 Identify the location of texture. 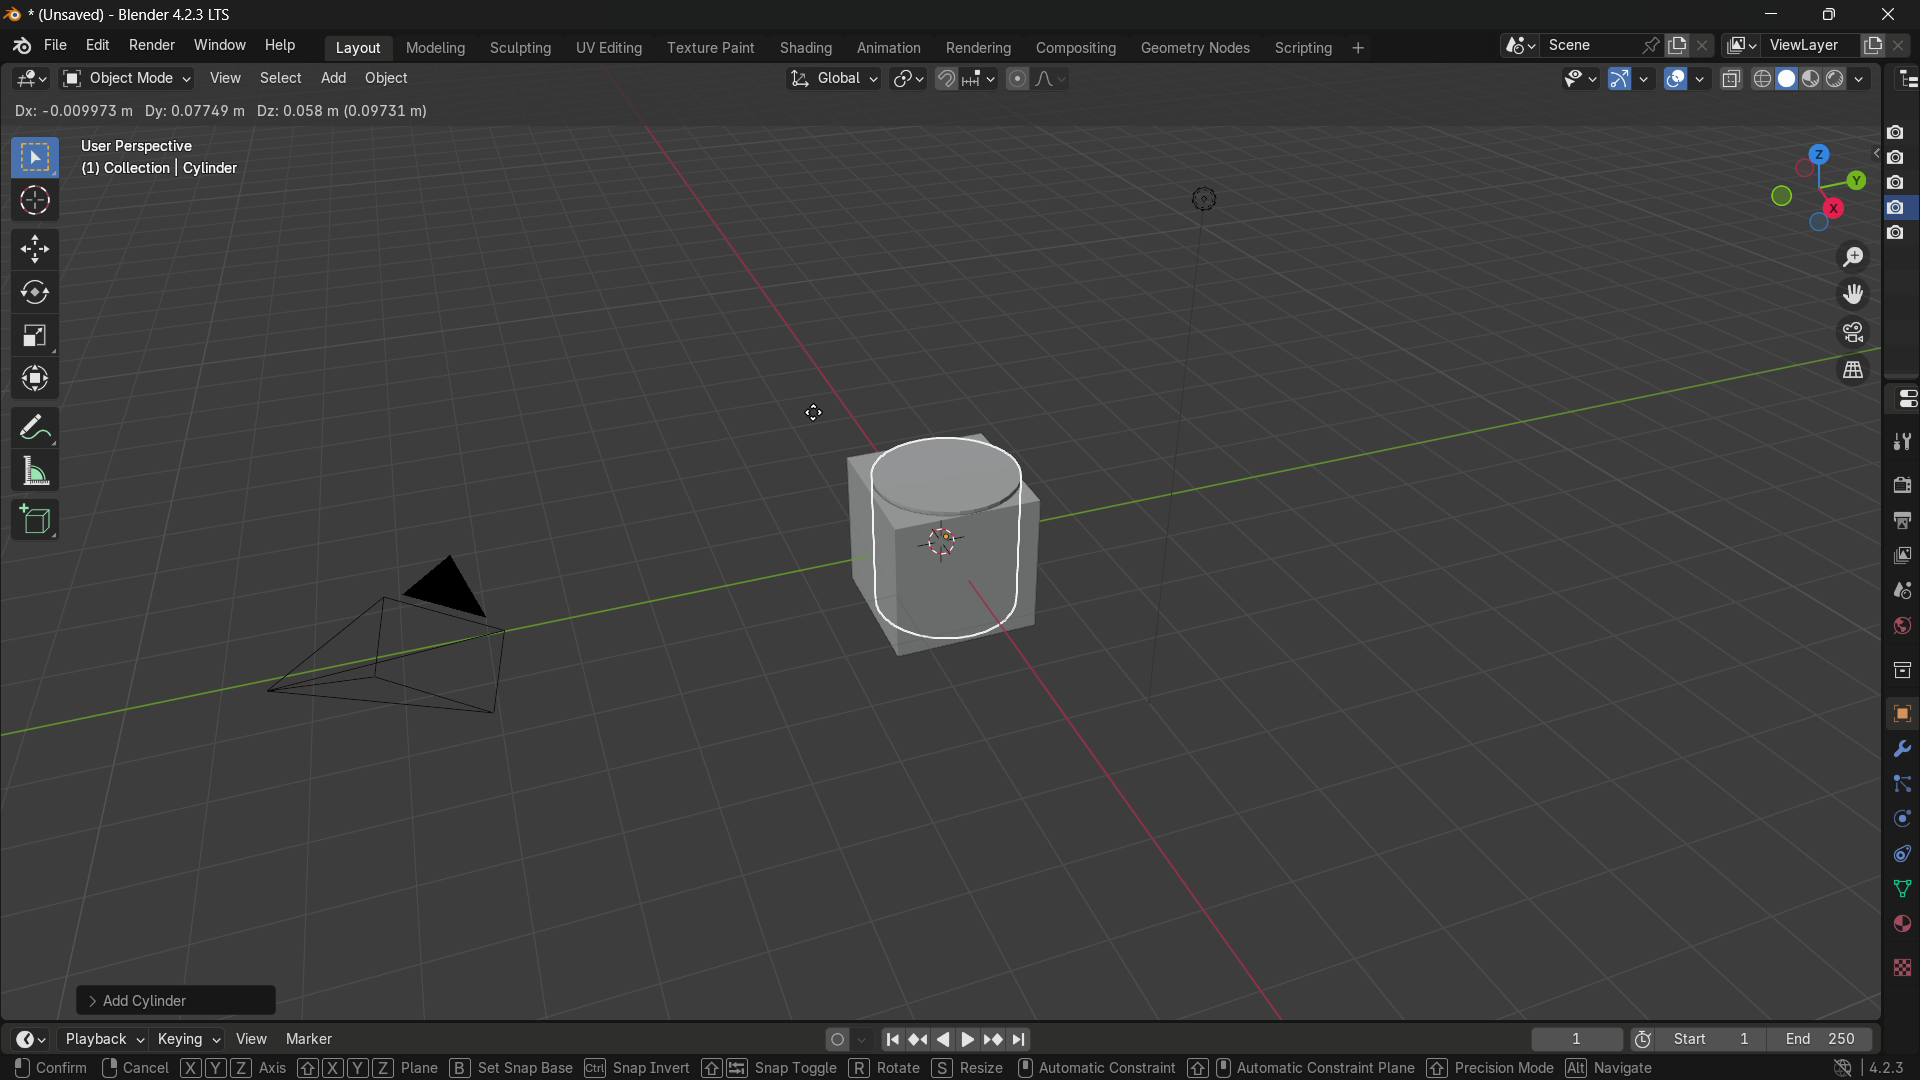
(1900, 713).